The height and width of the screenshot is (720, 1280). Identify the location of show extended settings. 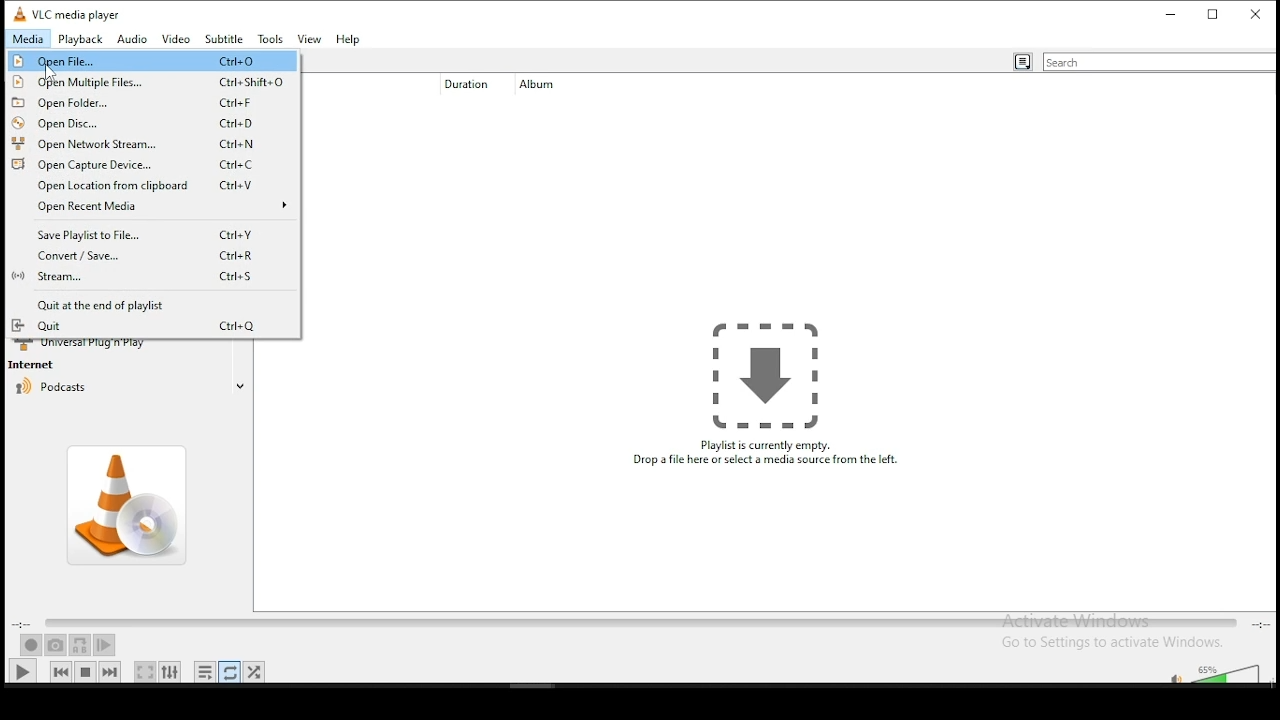
(171, 672).